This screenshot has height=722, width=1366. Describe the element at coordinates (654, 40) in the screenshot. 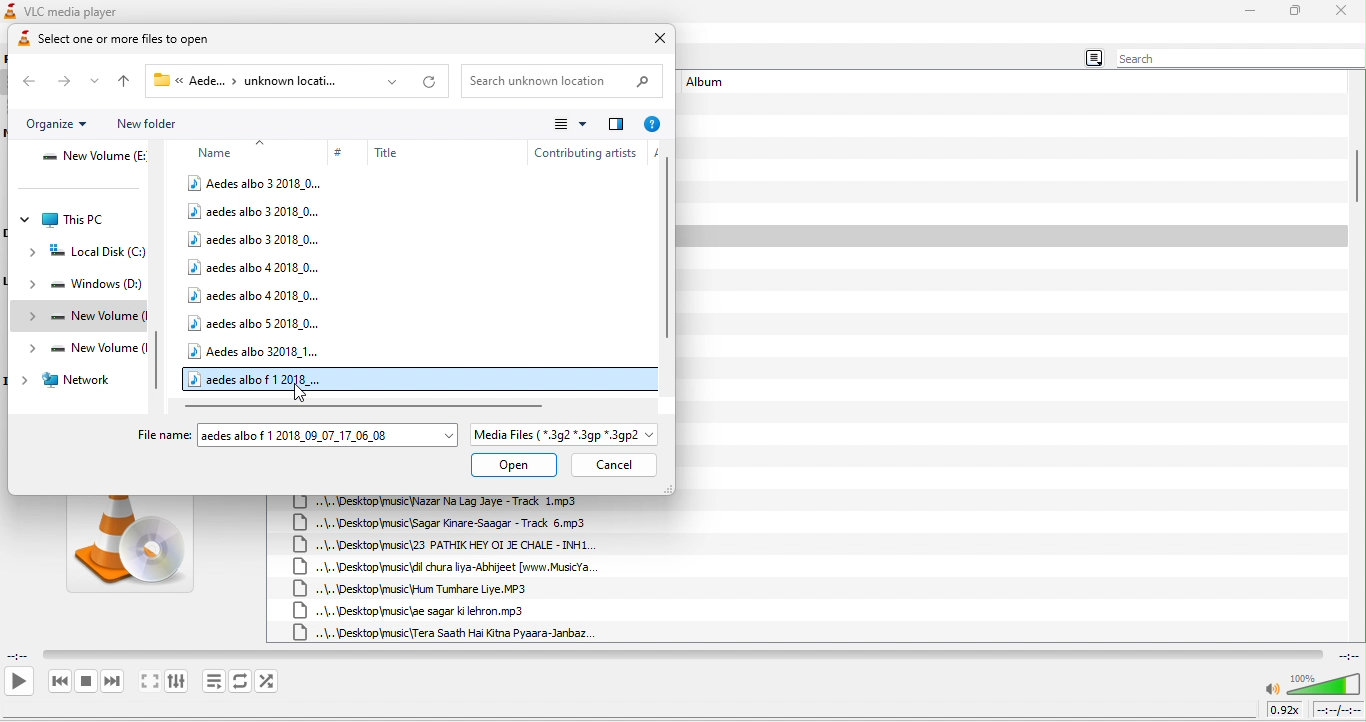

I see `close` at that location.